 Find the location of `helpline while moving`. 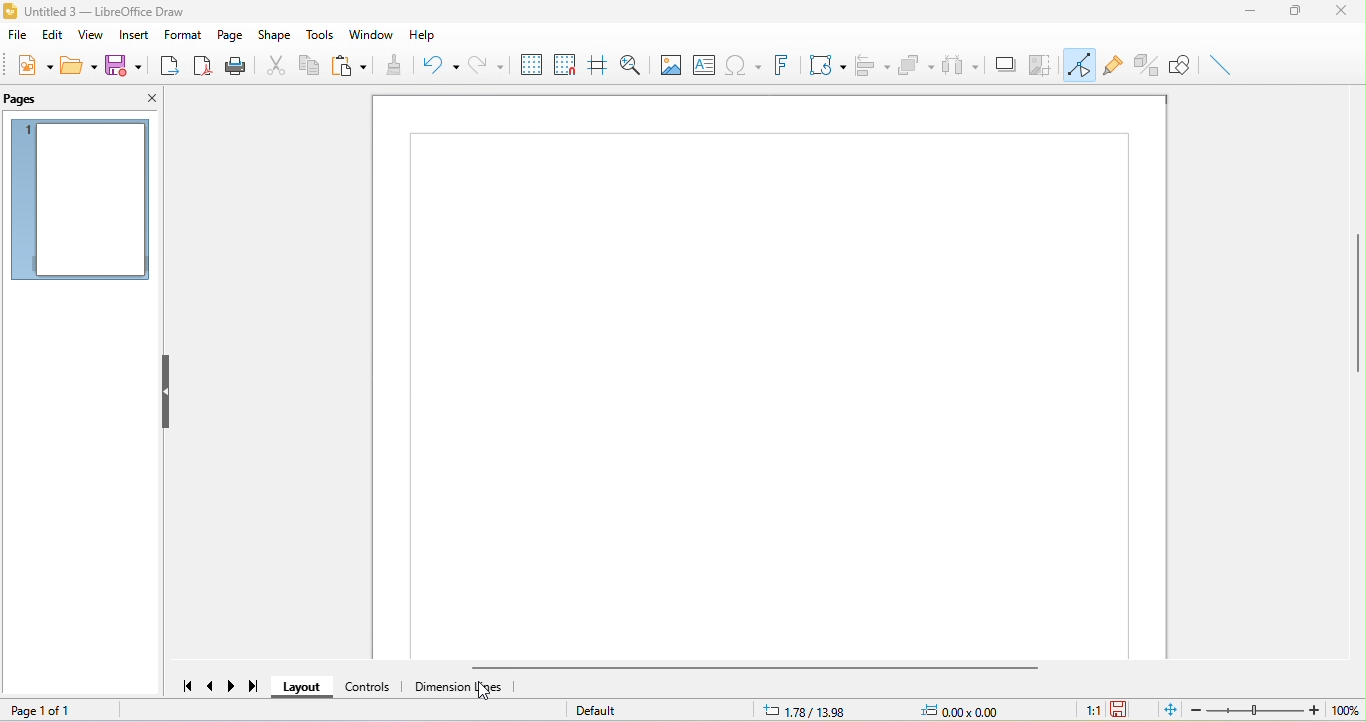

helpline while moving is located at coordinates (596, 65).